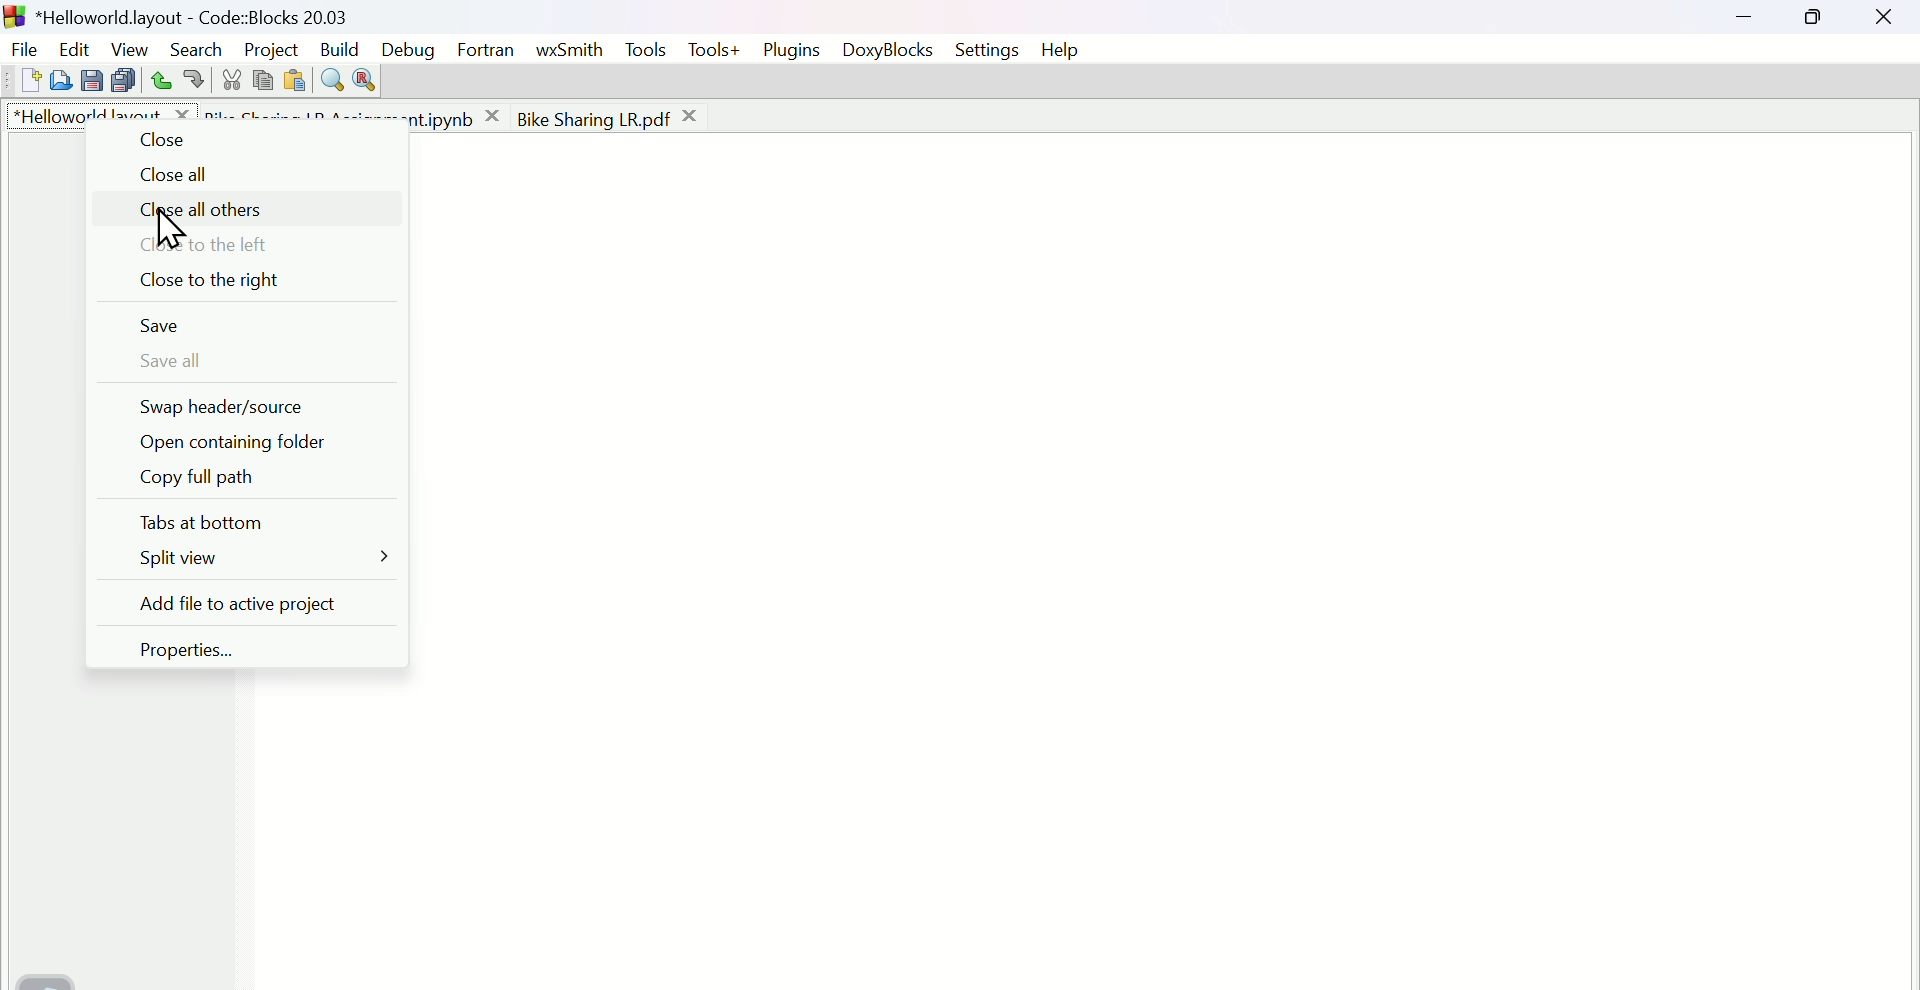 This screenshot has height=990, width=1920. What do you see at coordinates (228, 602) in the screenshot?
I see `Add file to active project` at bounding box center [228, 602].